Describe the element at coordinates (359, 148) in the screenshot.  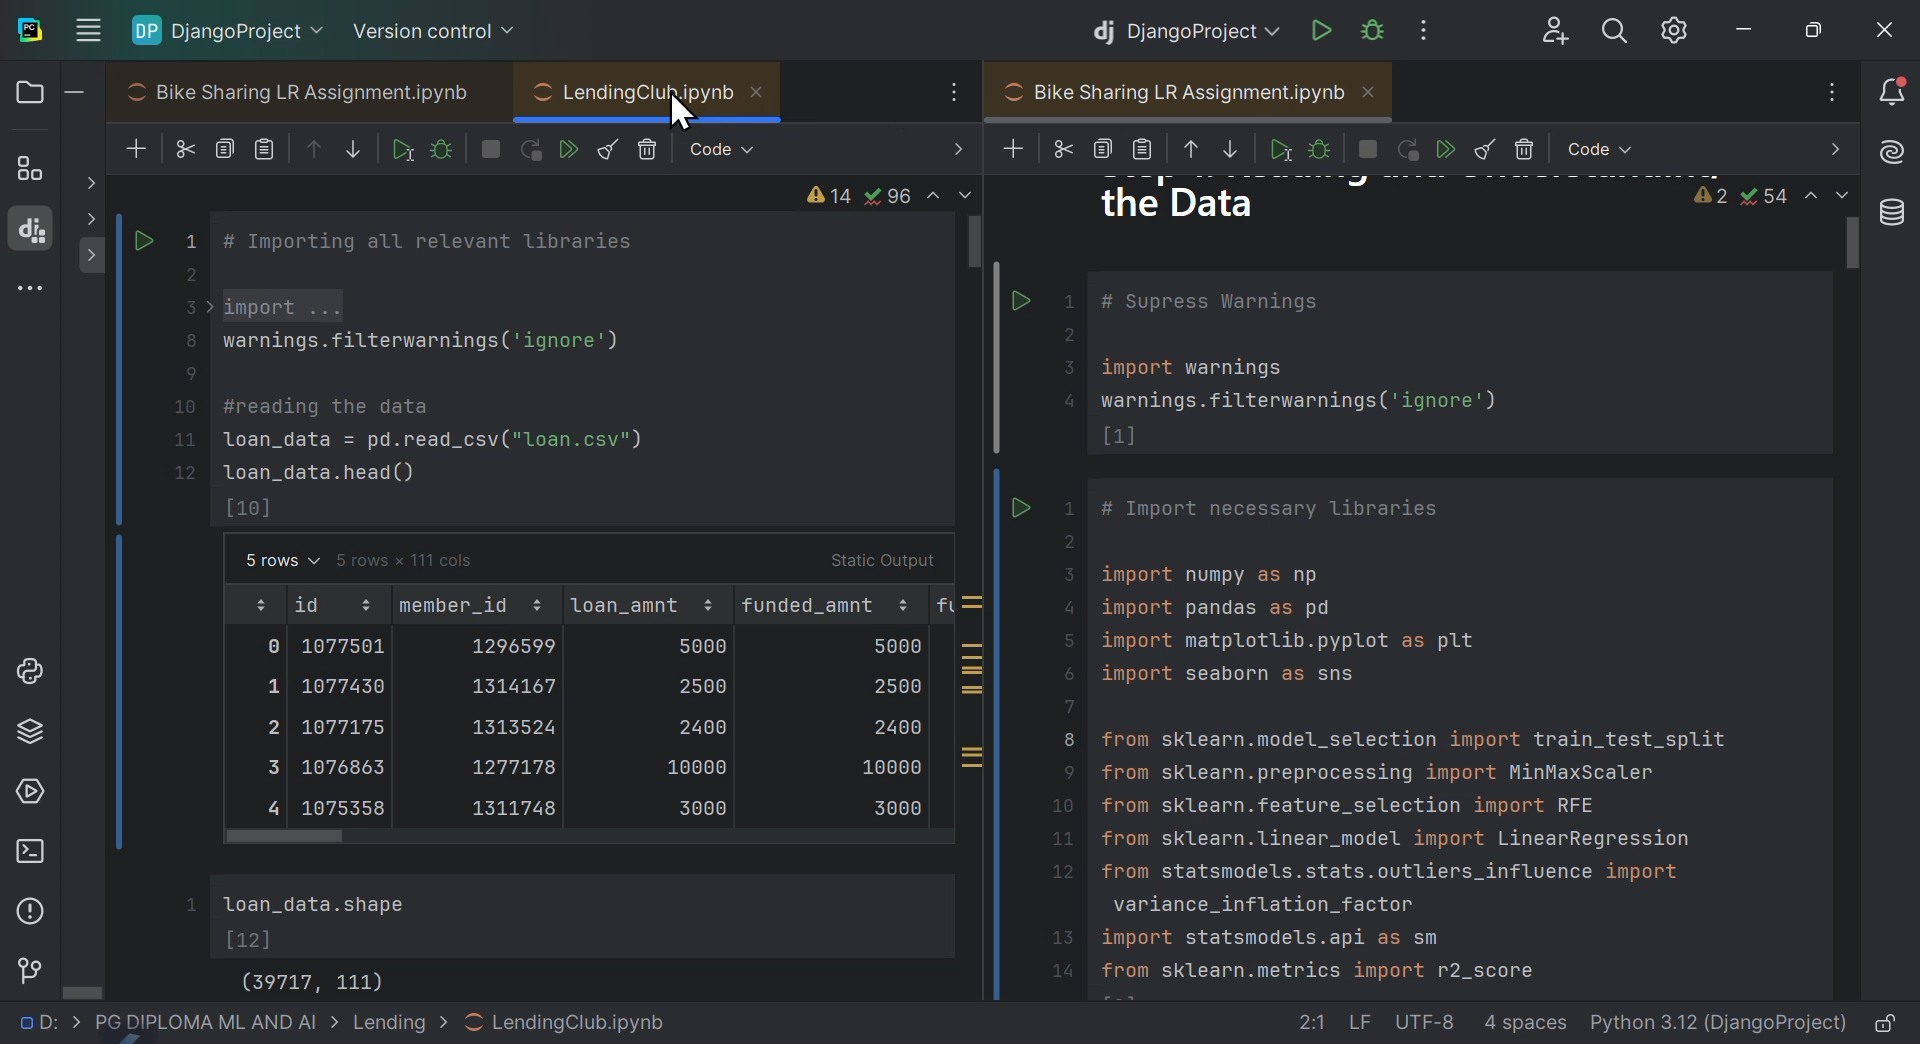
I see `Move sail down` at that location.